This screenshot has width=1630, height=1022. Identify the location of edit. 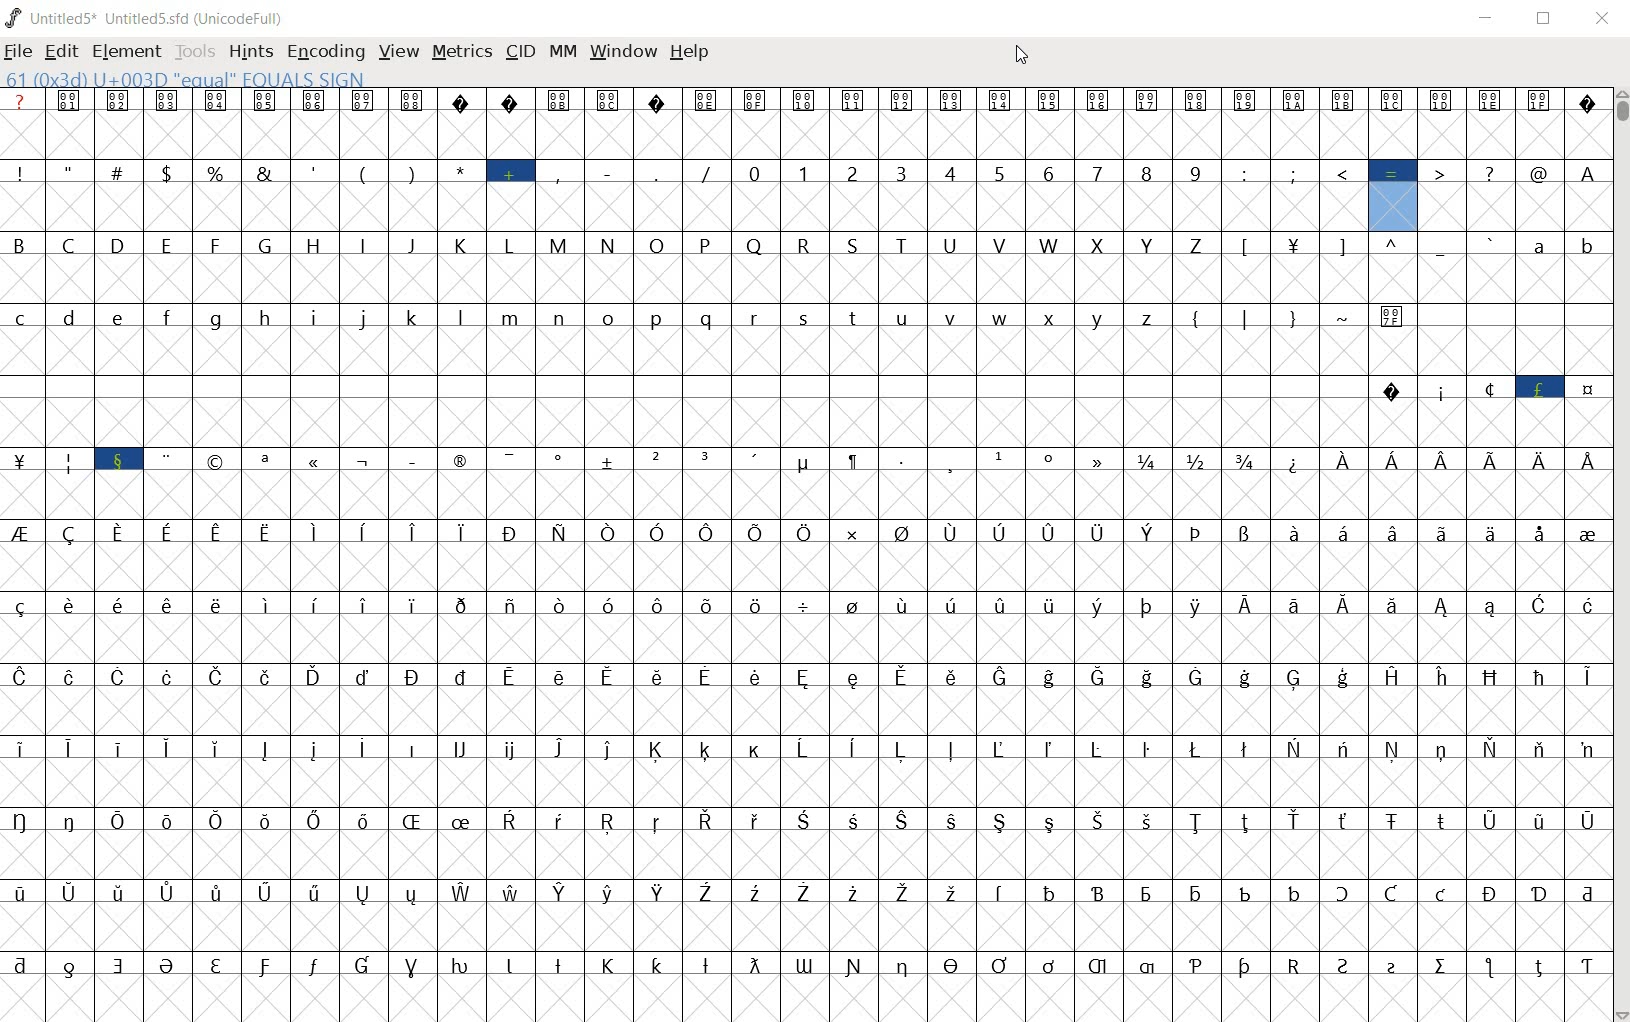
(60, 54).